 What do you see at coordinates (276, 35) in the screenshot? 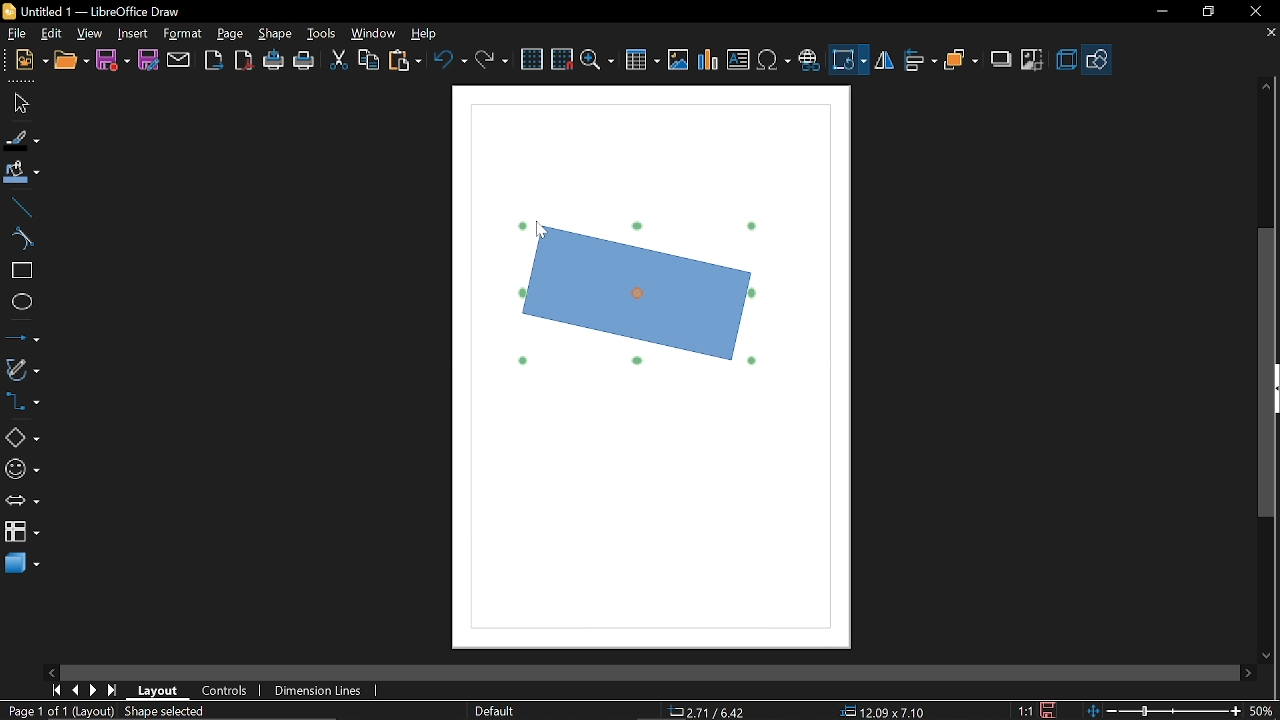
I see `shape` at bounding box center [276, 35].